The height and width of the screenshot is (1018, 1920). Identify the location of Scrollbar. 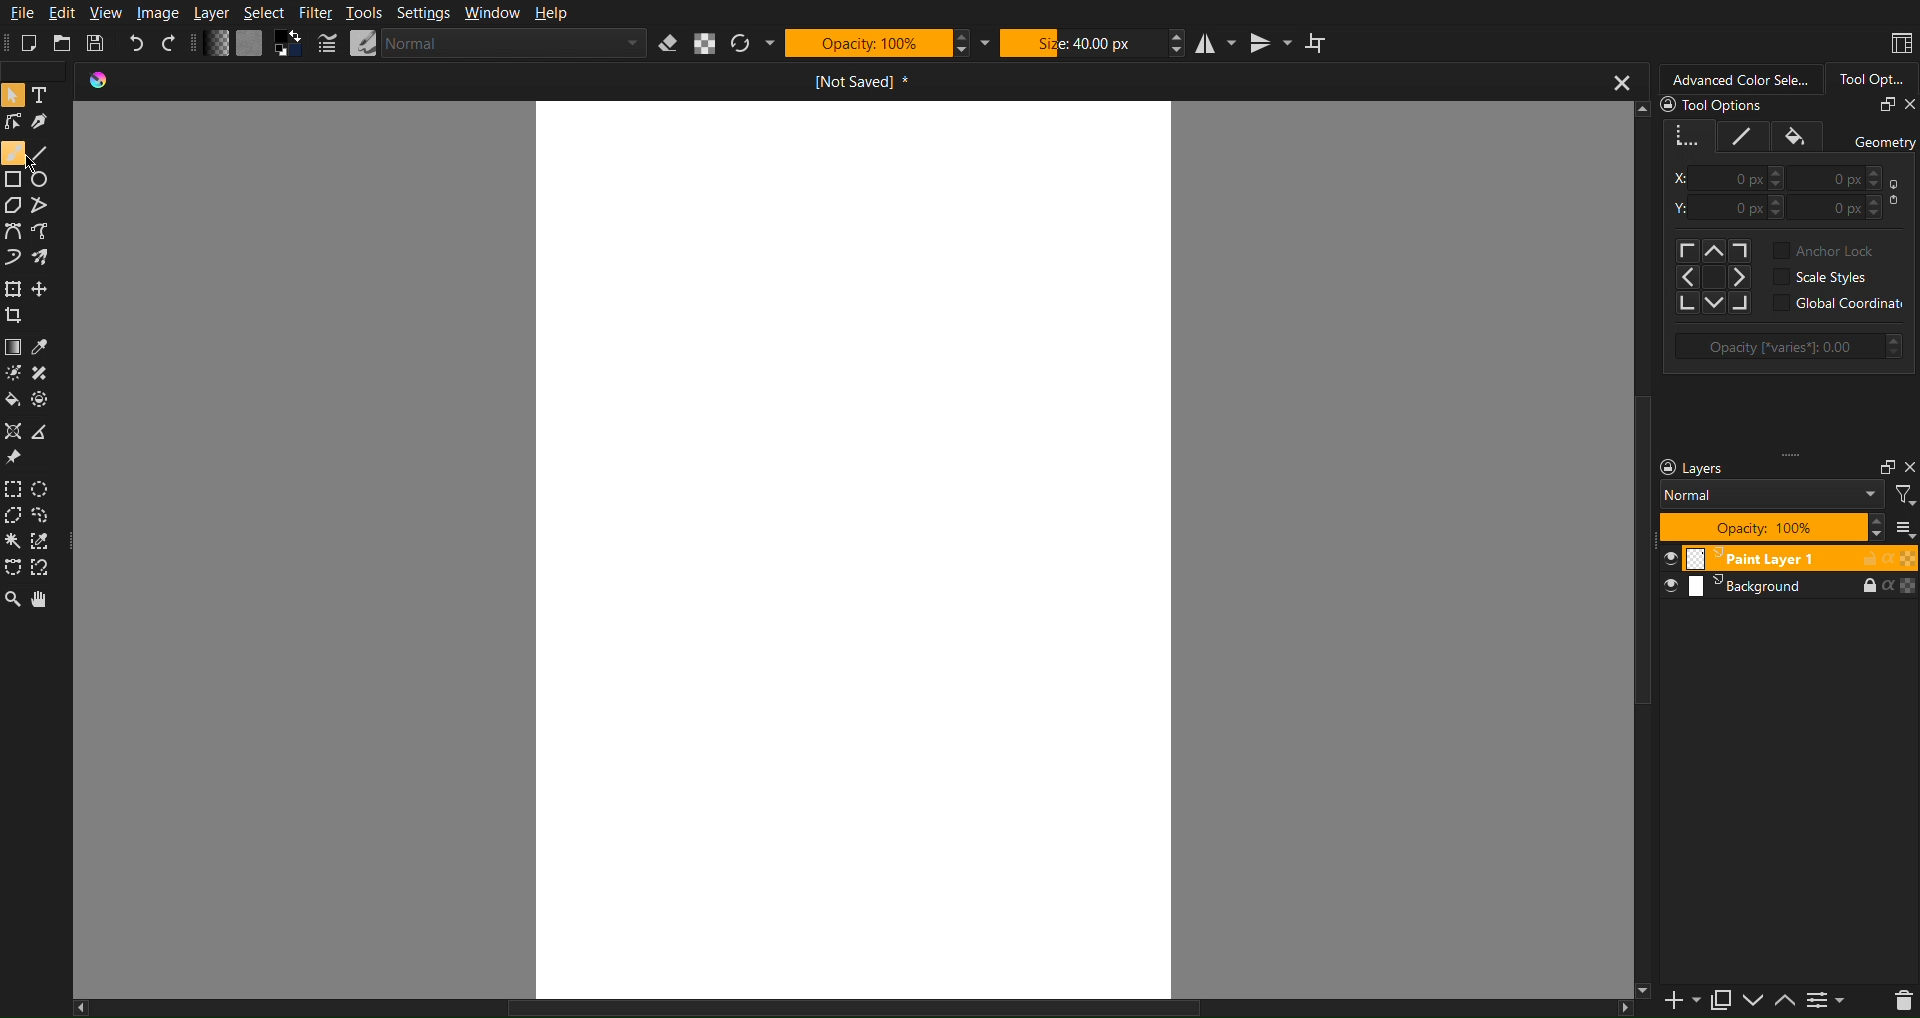
(1637, 551).